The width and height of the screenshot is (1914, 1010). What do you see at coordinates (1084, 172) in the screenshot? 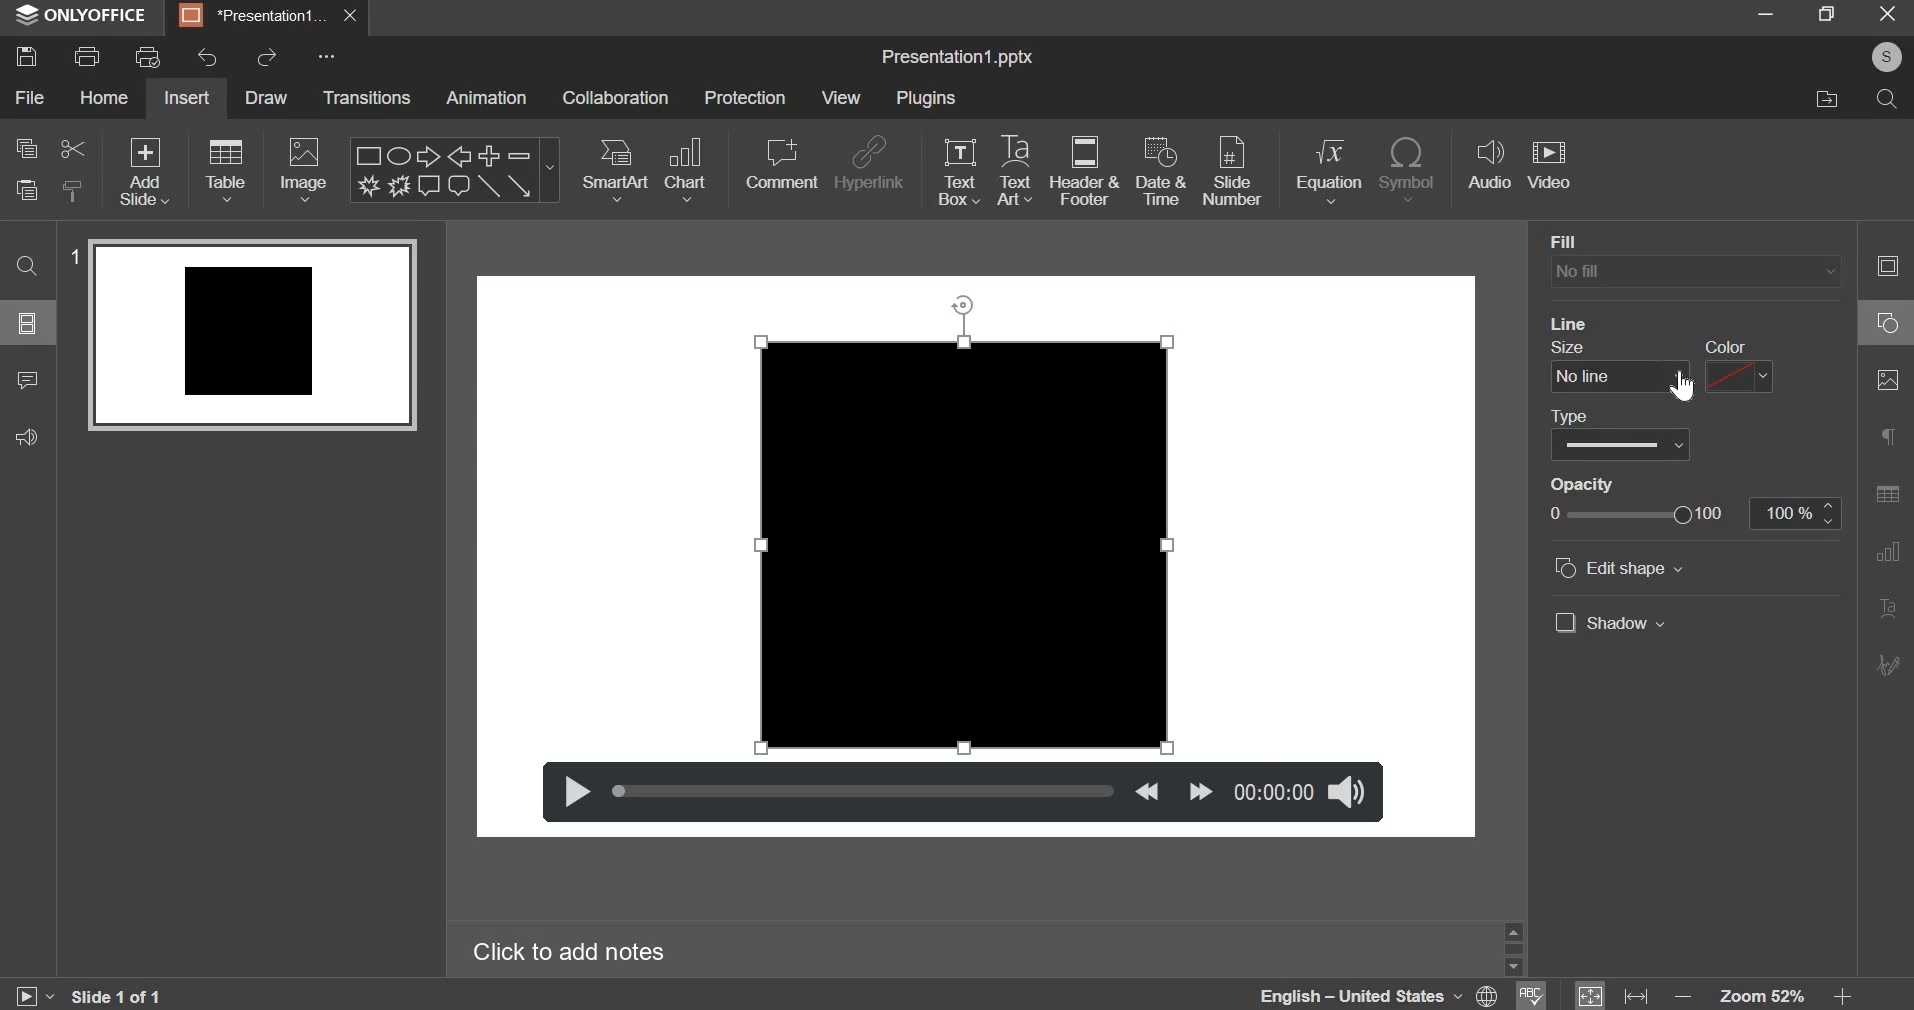
I see `header & footer` at bounding box center [1084, 172].